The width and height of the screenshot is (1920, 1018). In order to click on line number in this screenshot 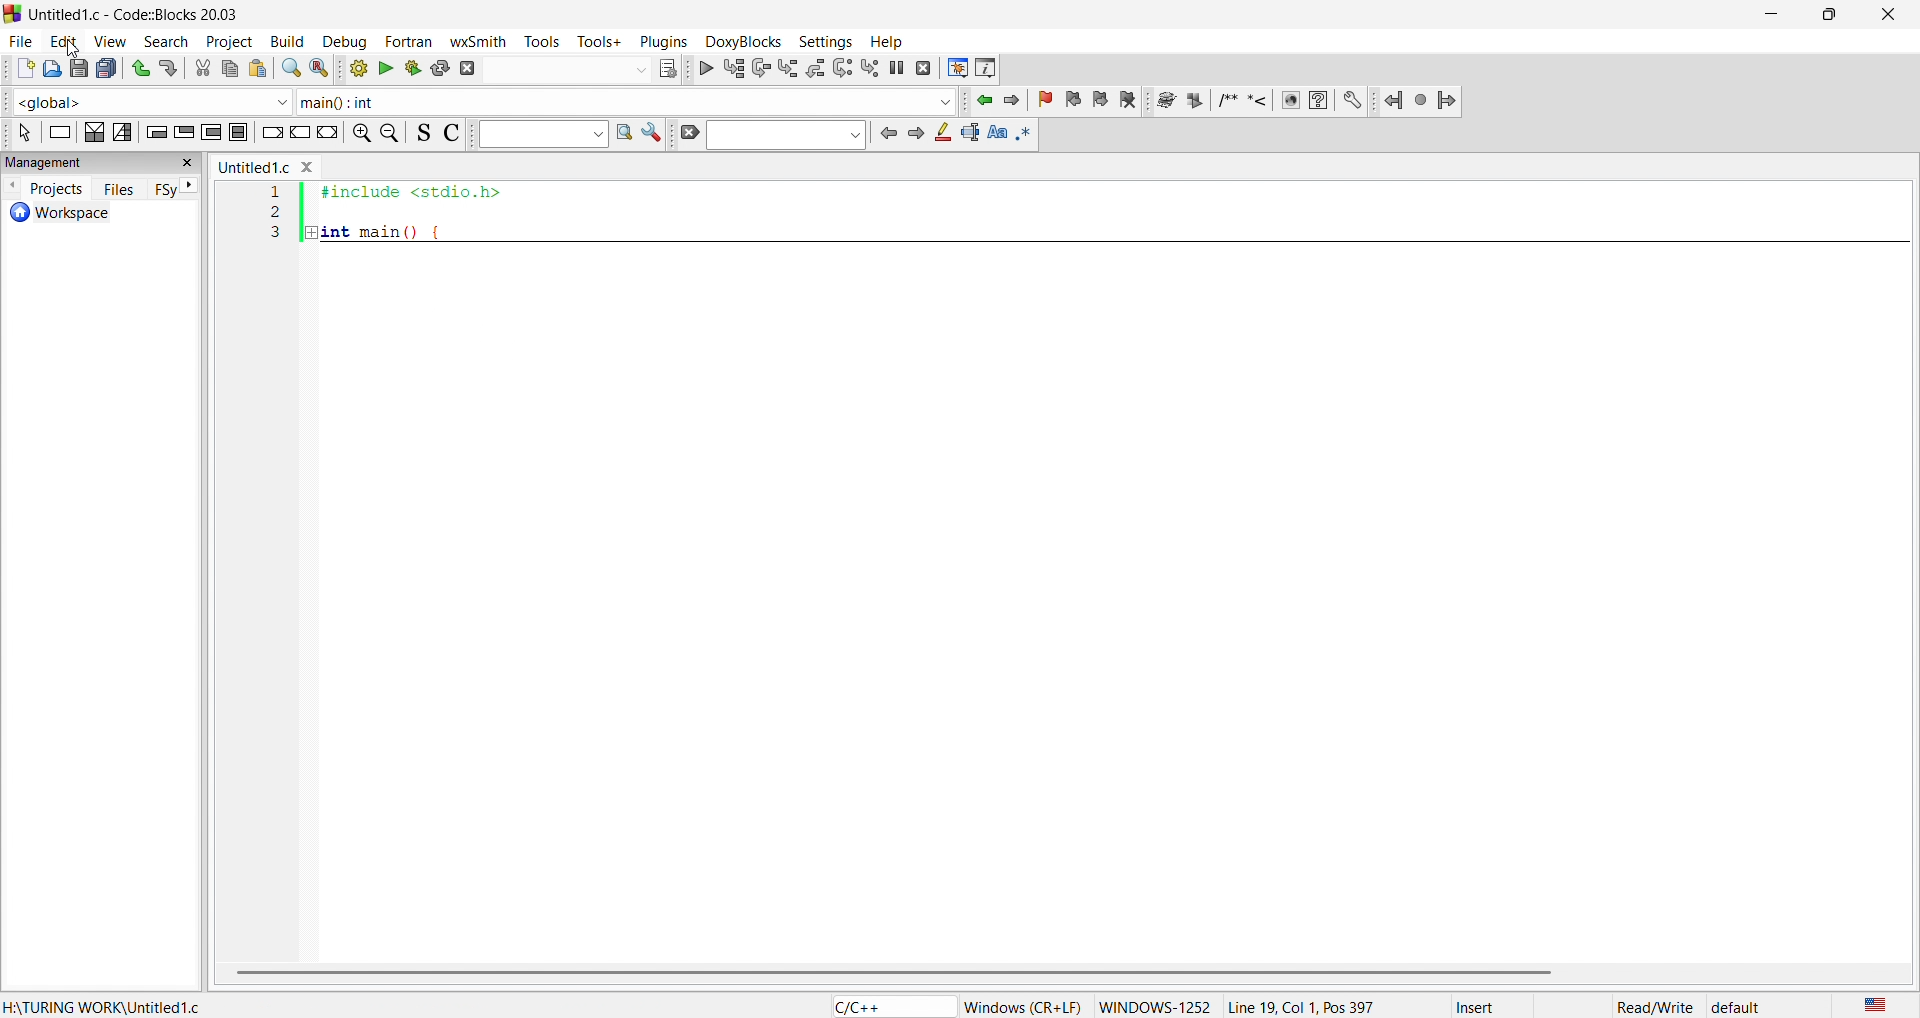, I will do `click(279, 444)`.